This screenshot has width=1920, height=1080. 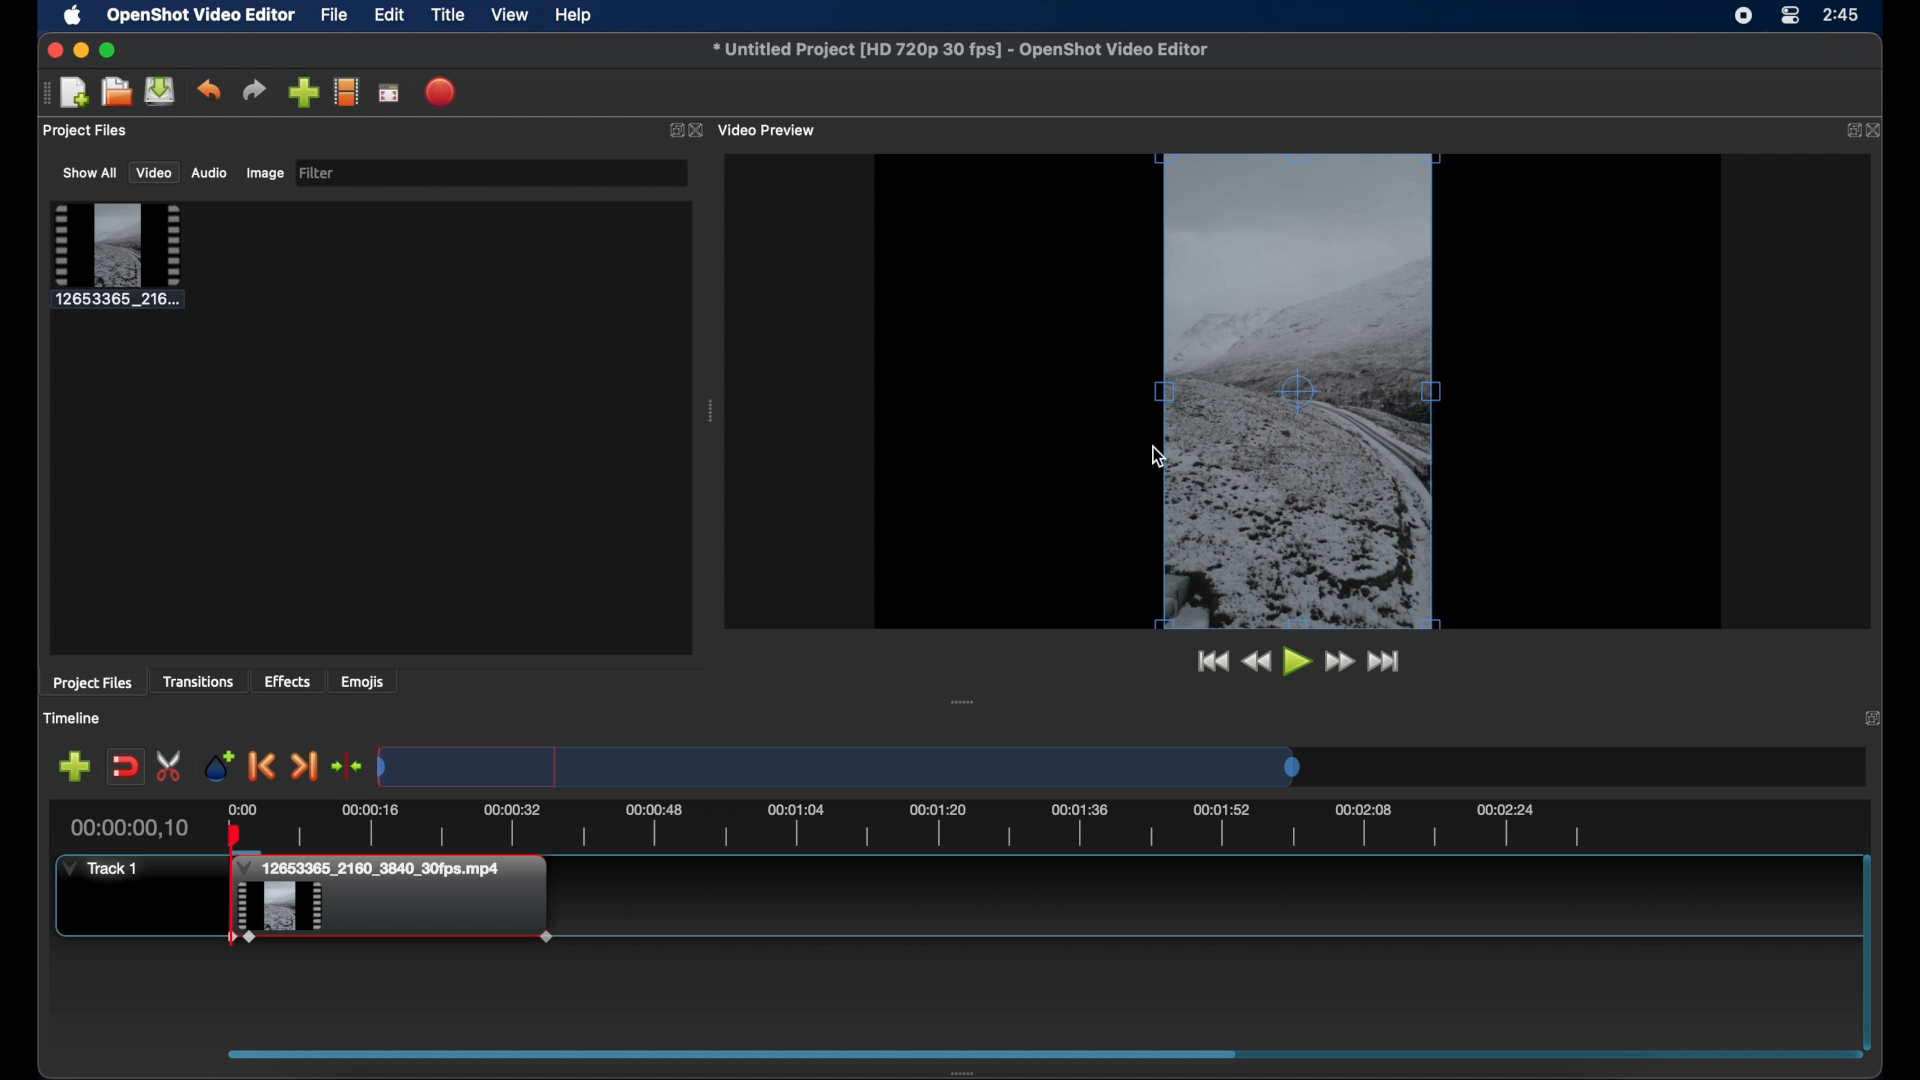 What do you see at coordinates (1300, 391) in the screenshot?
I see `preview` at bounding box center [1300, 391].